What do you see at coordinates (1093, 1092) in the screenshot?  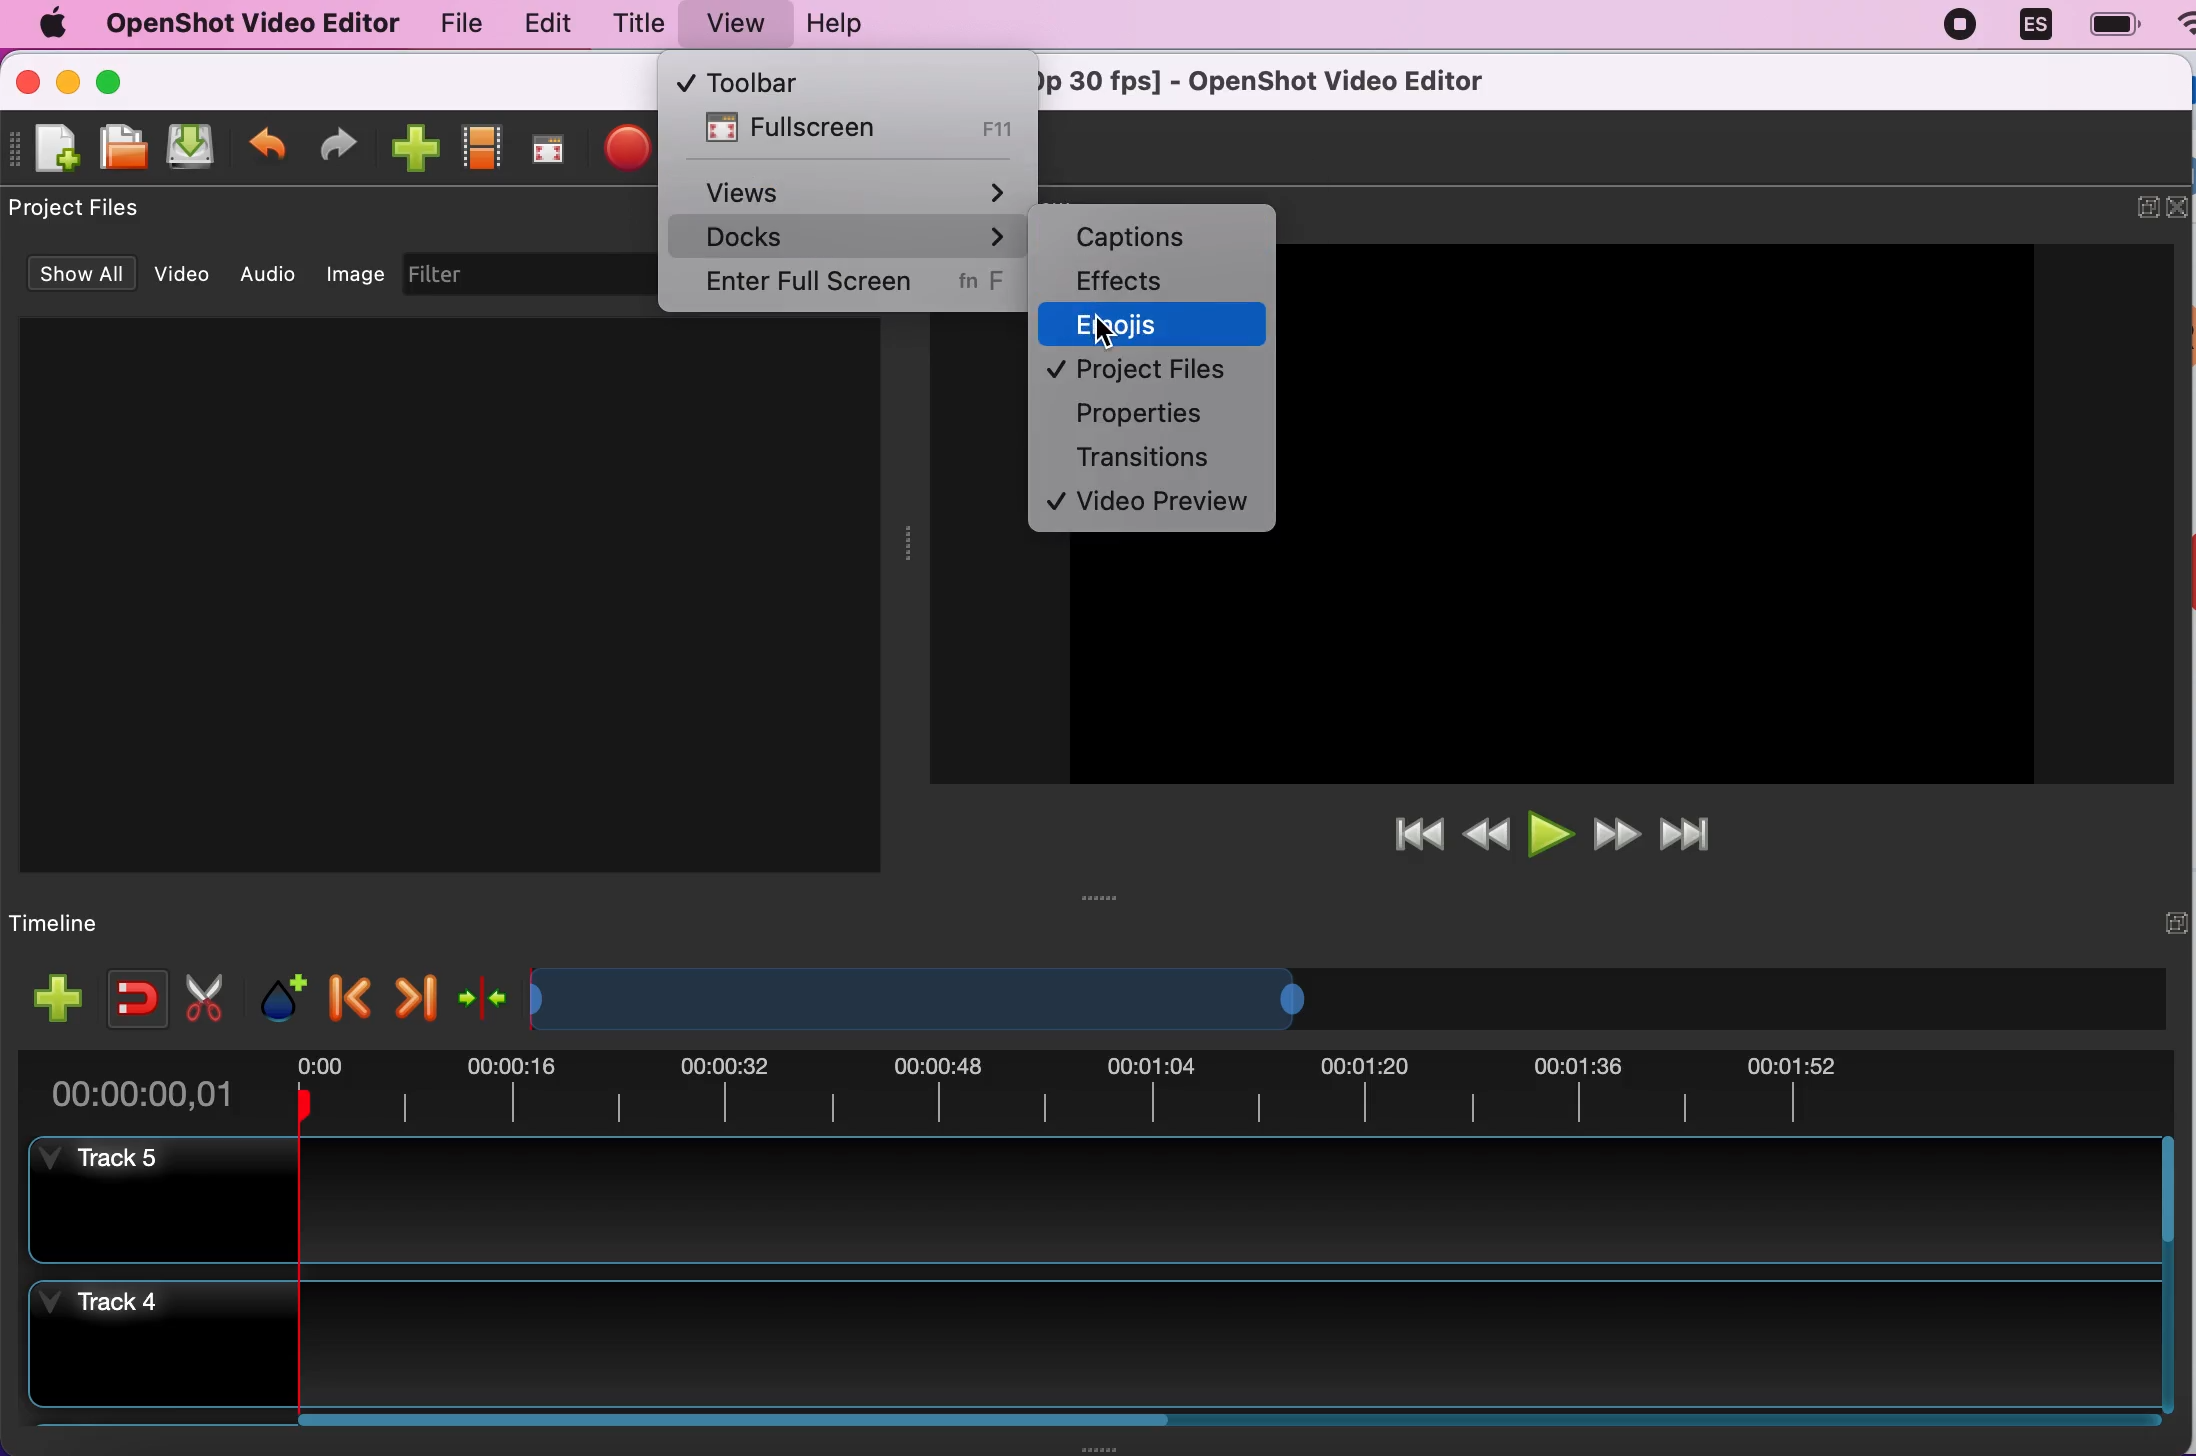 I see `time duration` at bounding box center [1093, 1092].